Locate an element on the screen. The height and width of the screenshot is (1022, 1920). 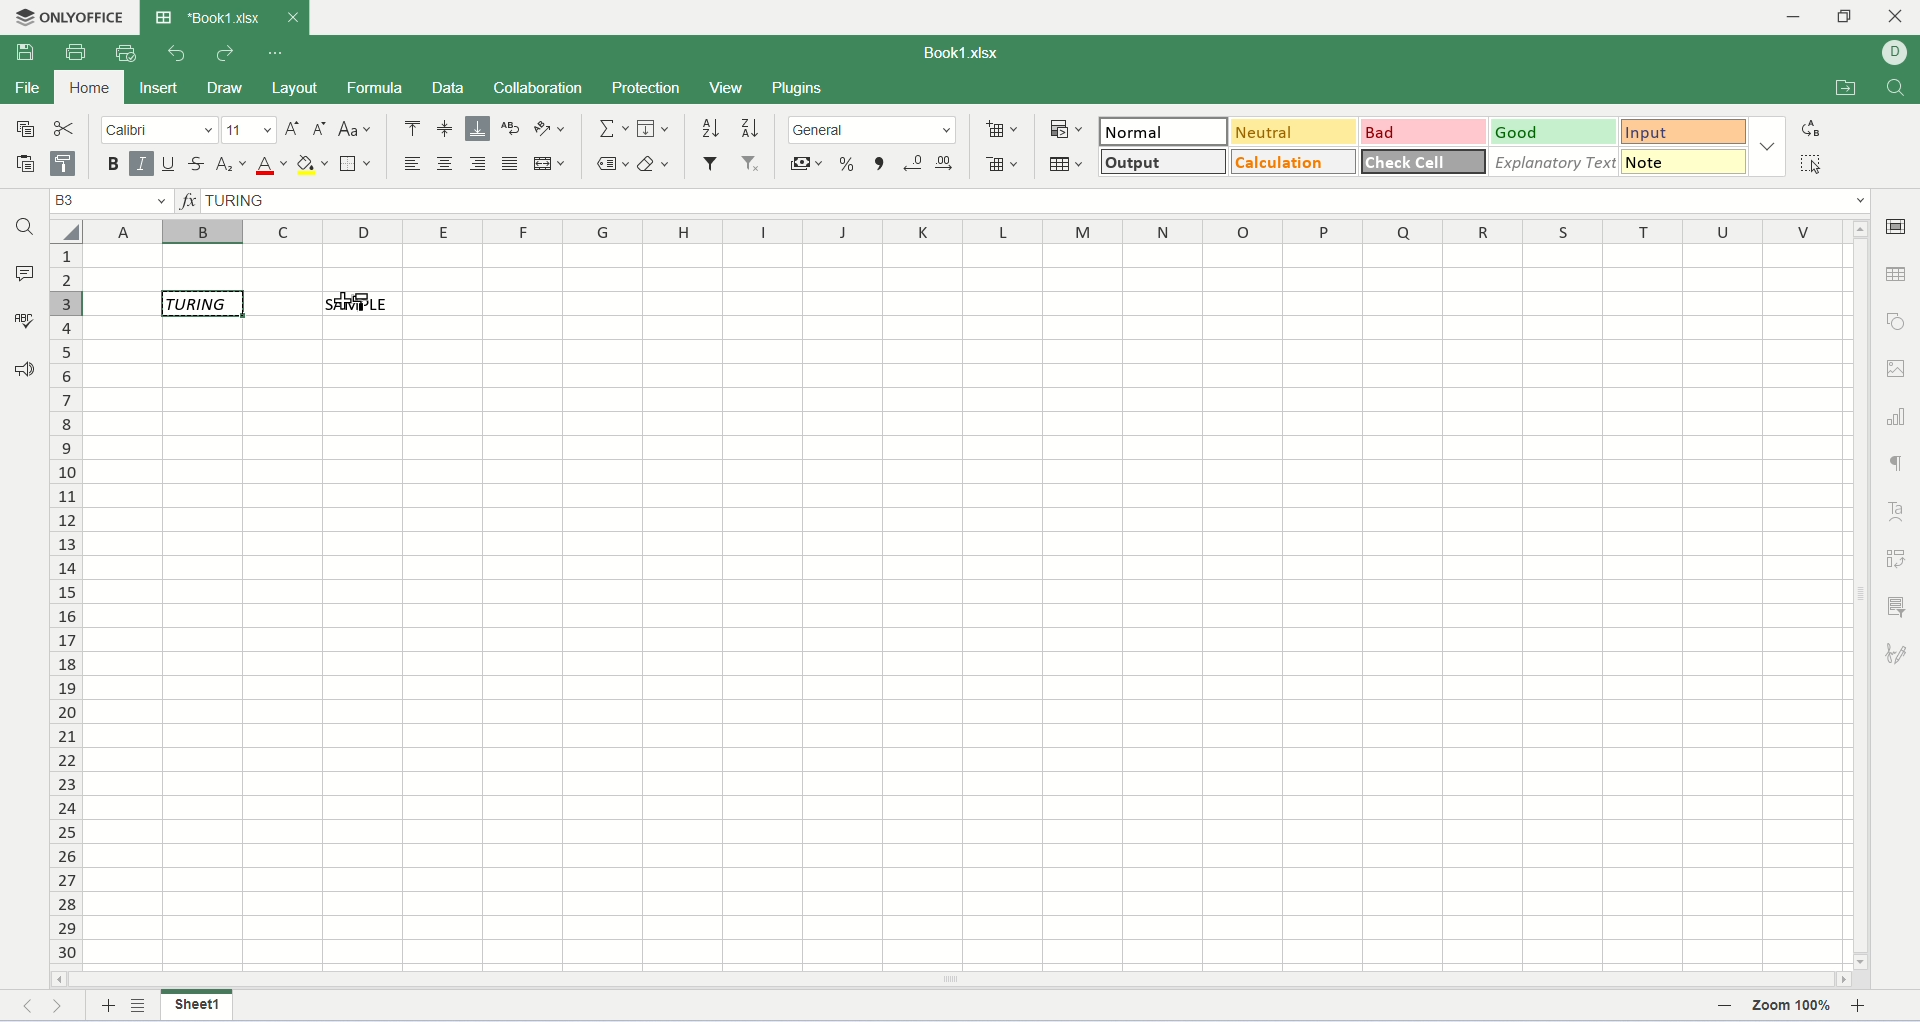
zoom out is located at coordinates (1728, 1010).